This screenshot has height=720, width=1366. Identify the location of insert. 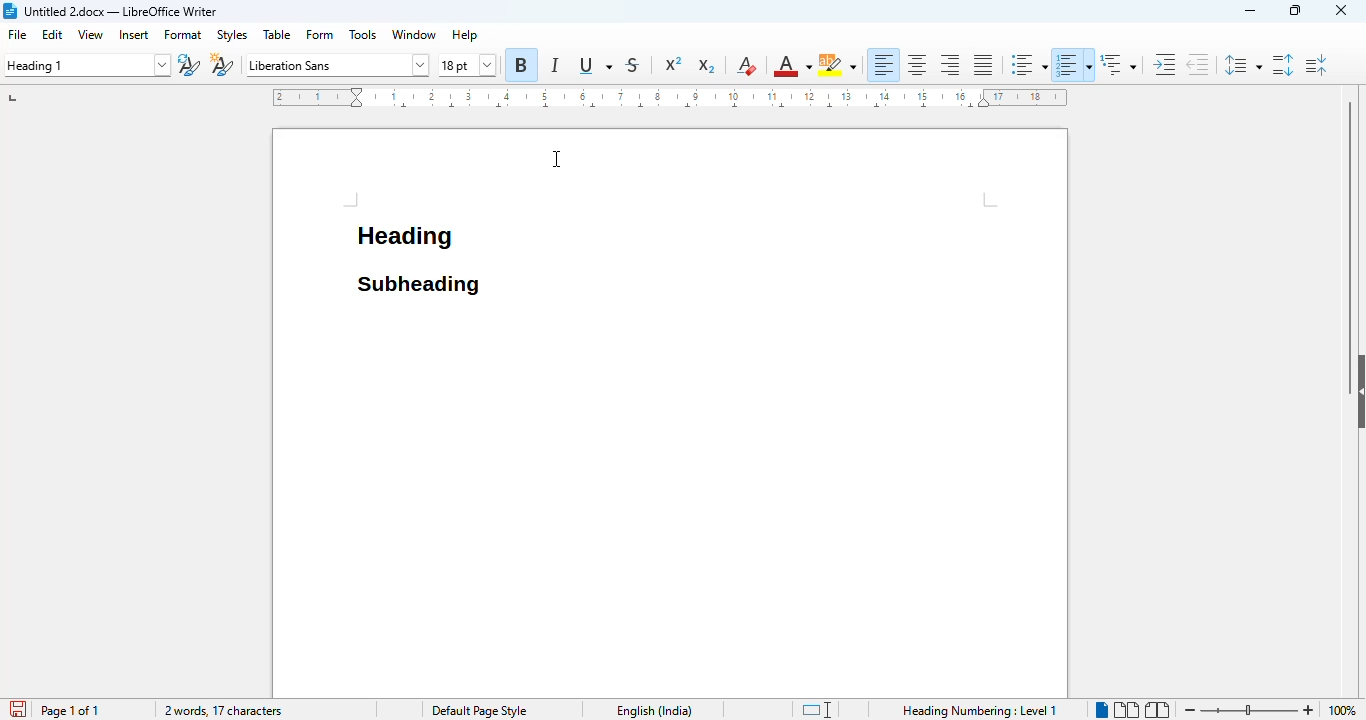
(134, 34).